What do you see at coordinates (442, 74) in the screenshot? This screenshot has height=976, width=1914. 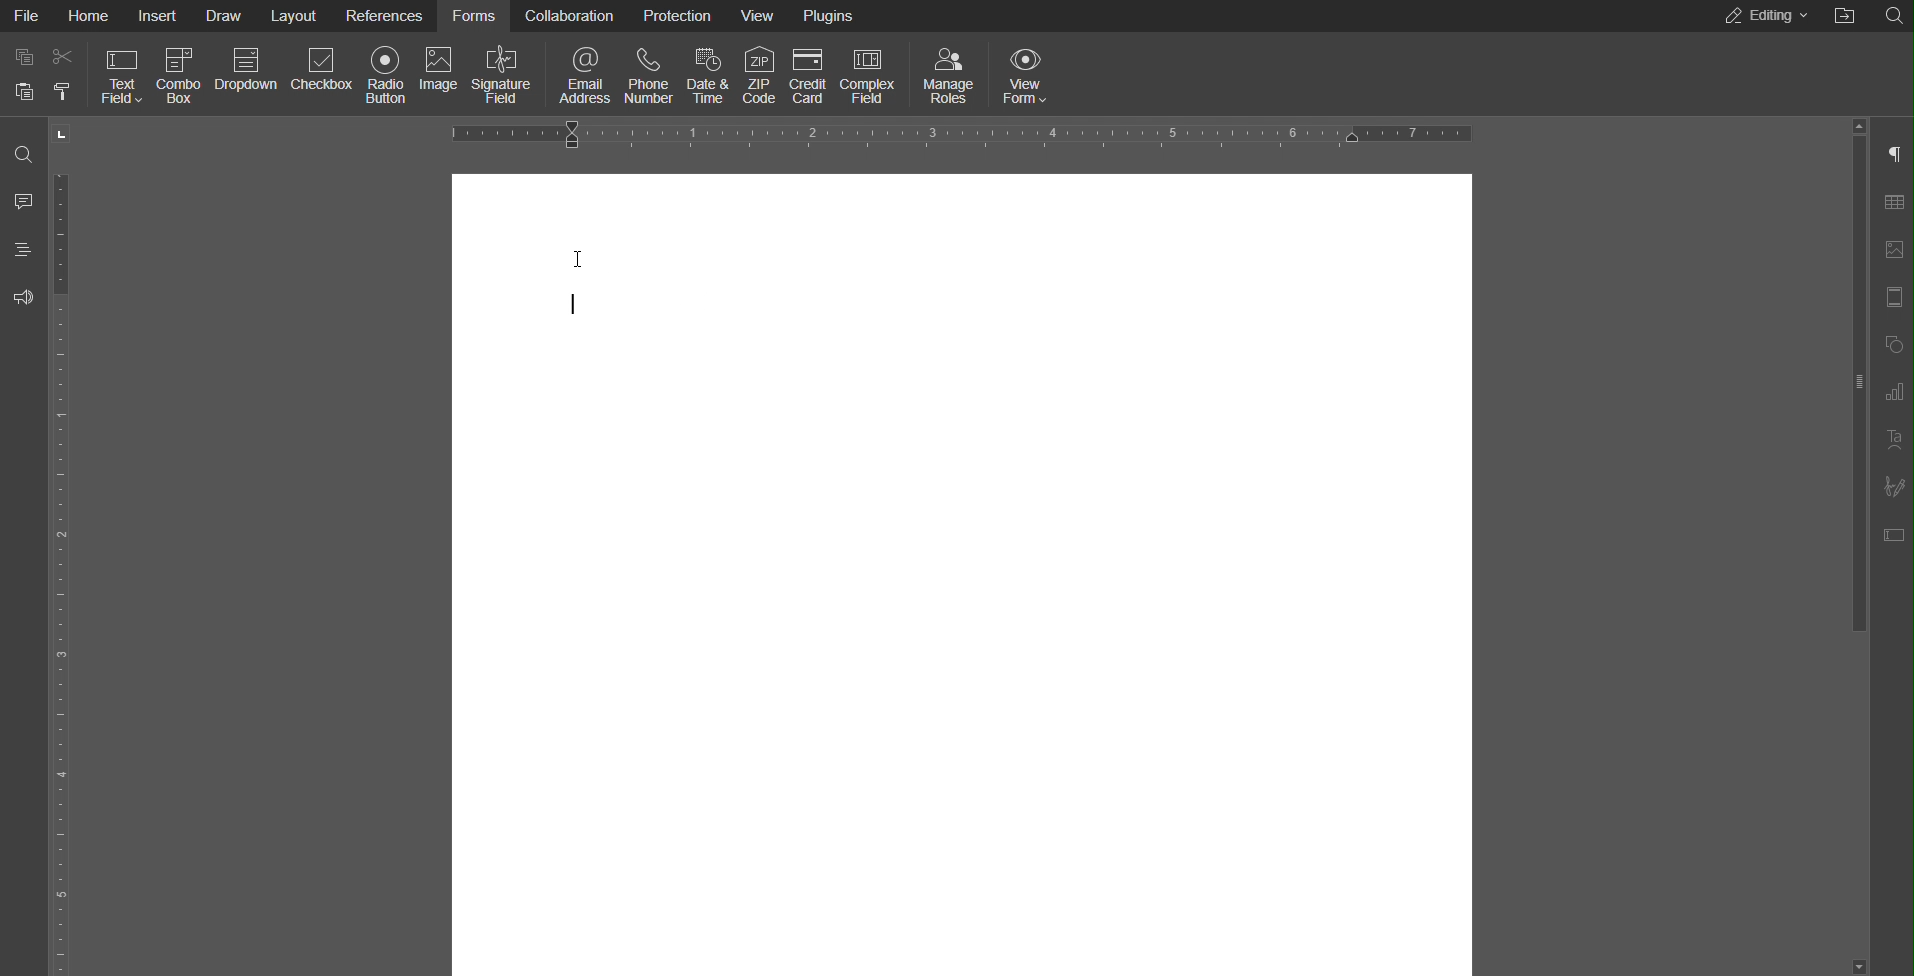 I see `Image` at bounding box center [442, 74].